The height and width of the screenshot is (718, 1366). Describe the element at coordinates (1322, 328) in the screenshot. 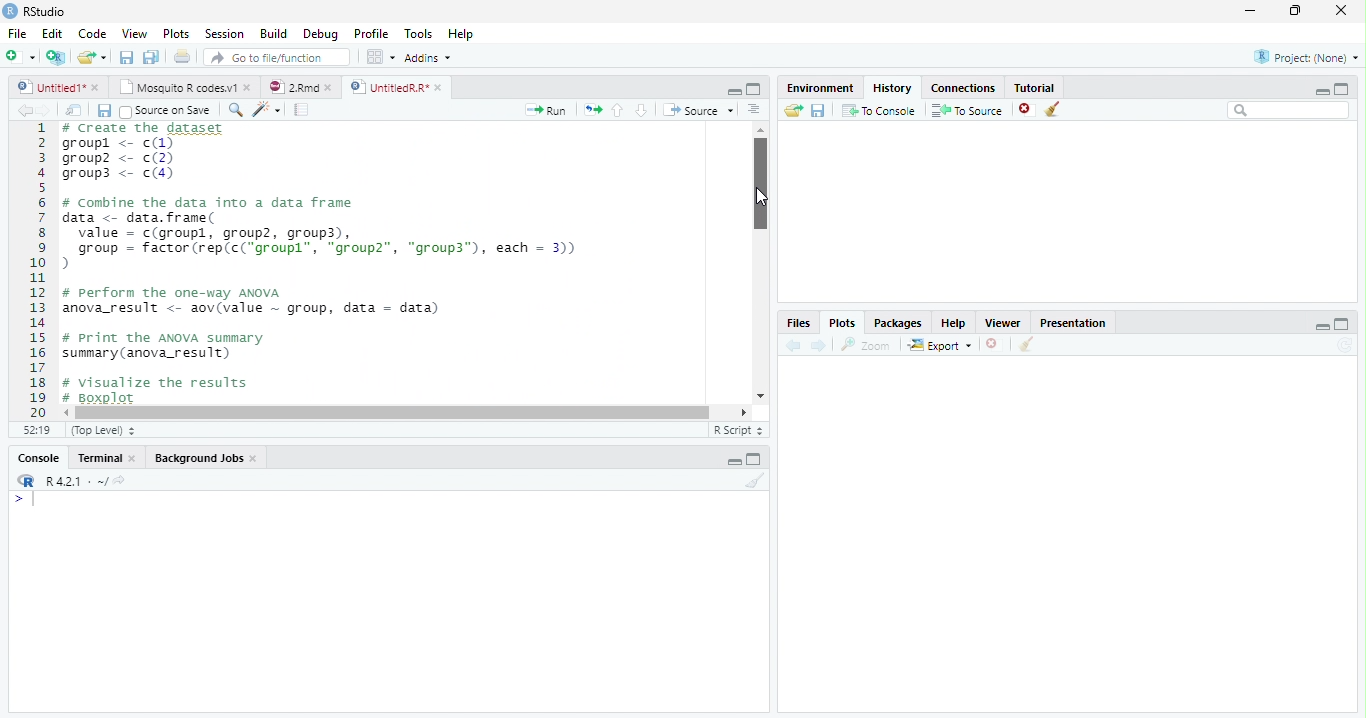

I see `Minimize` at that location.